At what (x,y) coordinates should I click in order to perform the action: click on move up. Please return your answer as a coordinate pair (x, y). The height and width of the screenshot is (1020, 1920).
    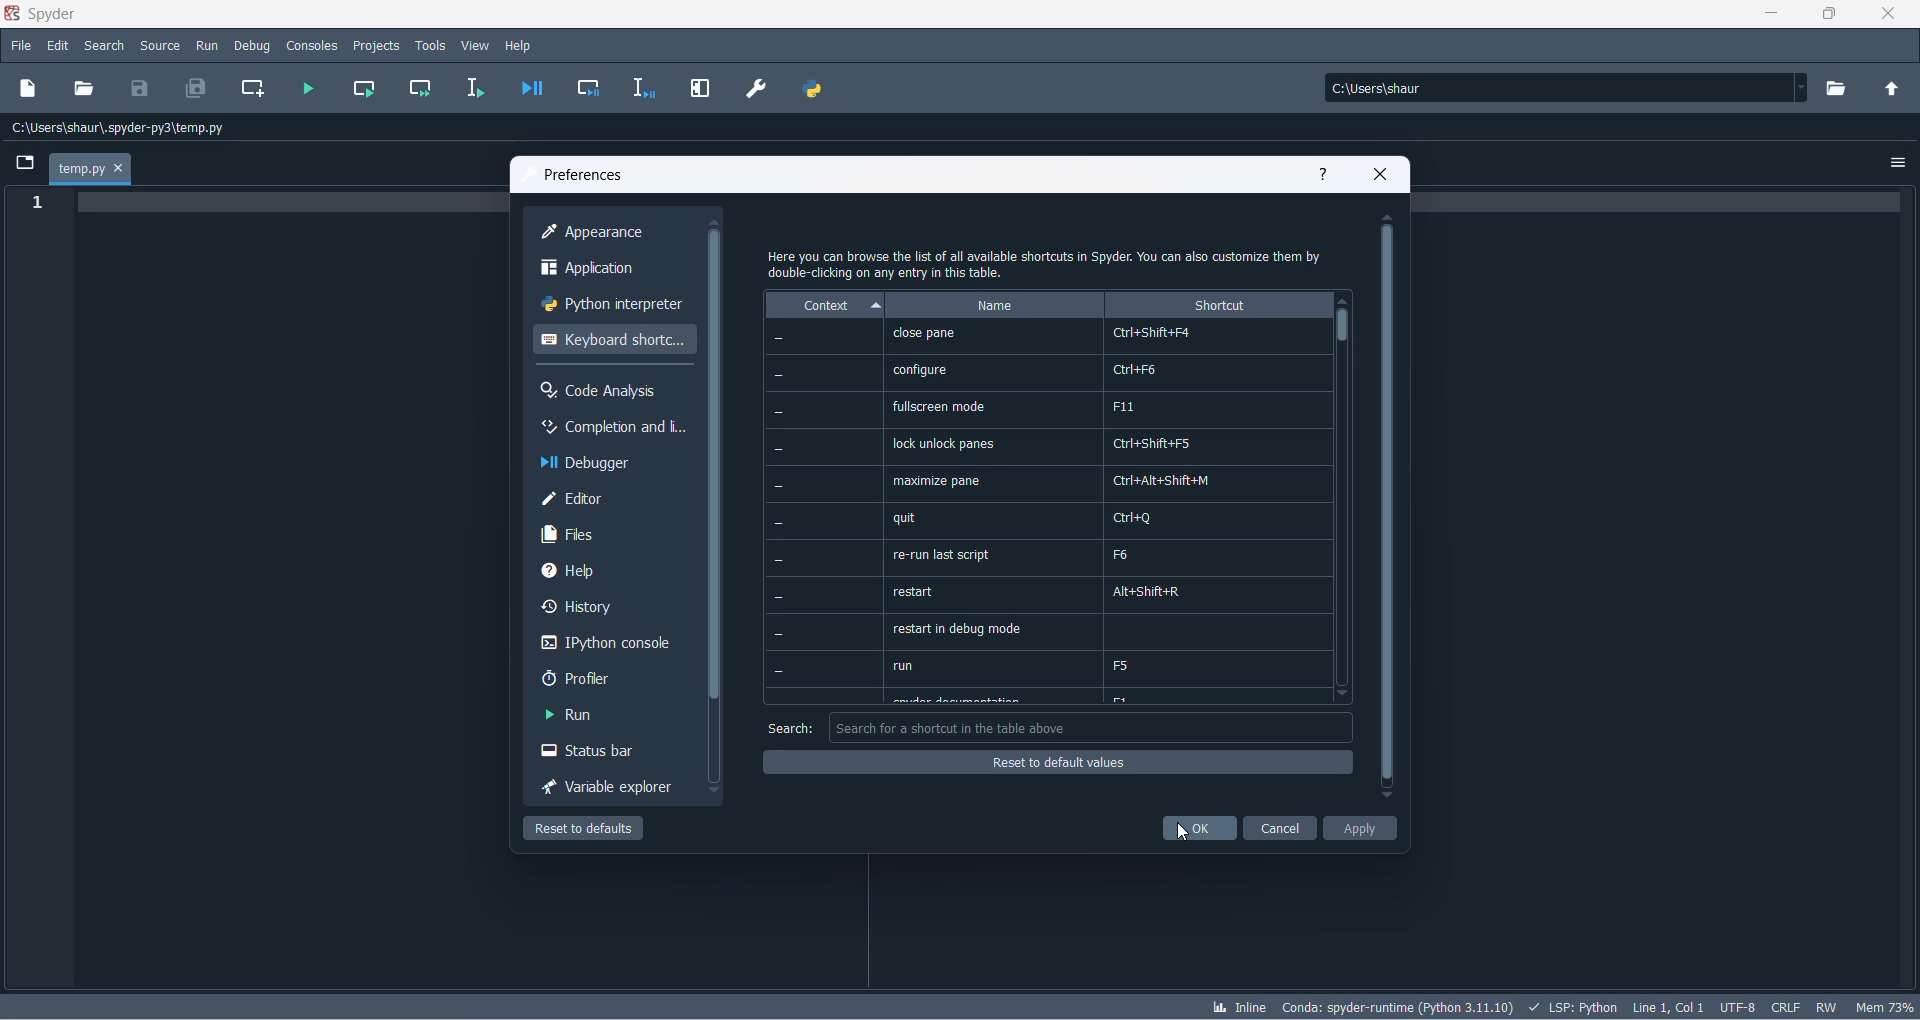
    Looking at the image, I should click on (1388, 217).